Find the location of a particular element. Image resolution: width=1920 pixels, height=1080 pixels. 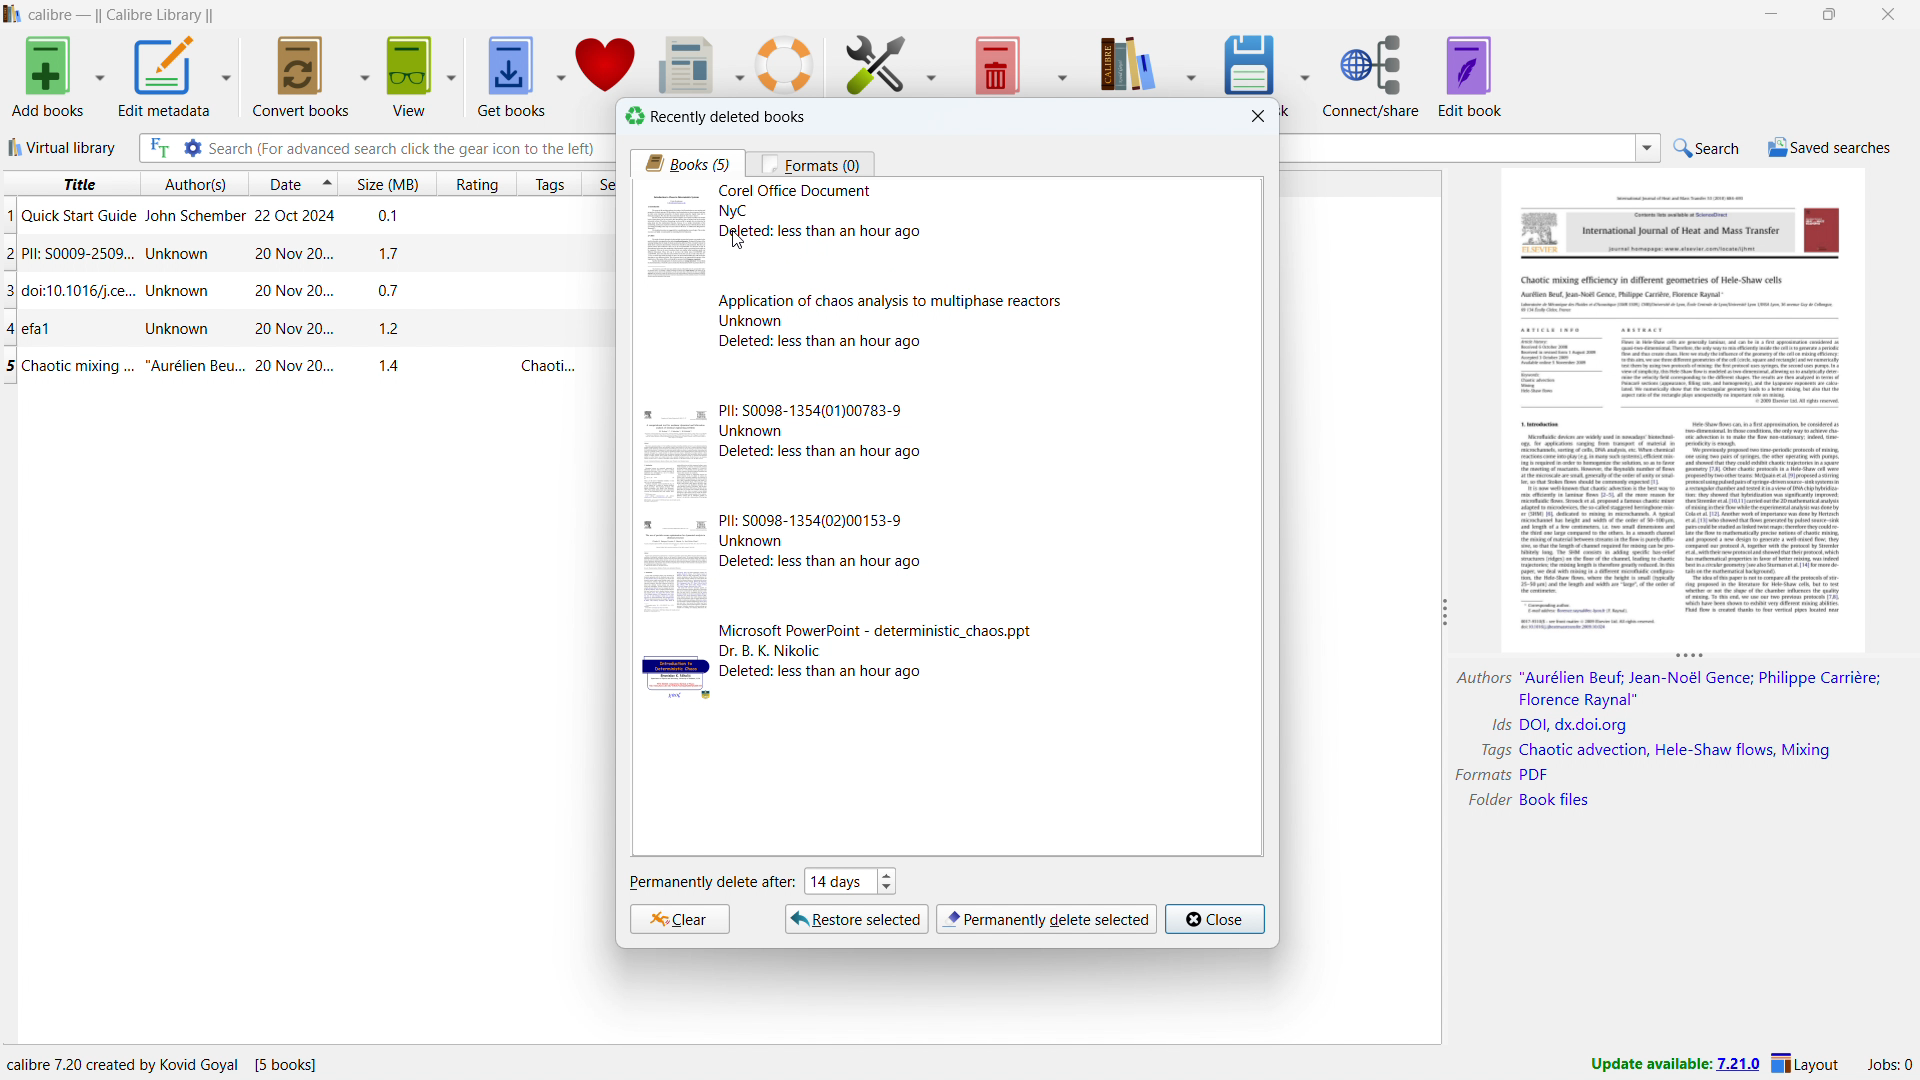

set when to permanently delete is located at coordinates (849, 880).